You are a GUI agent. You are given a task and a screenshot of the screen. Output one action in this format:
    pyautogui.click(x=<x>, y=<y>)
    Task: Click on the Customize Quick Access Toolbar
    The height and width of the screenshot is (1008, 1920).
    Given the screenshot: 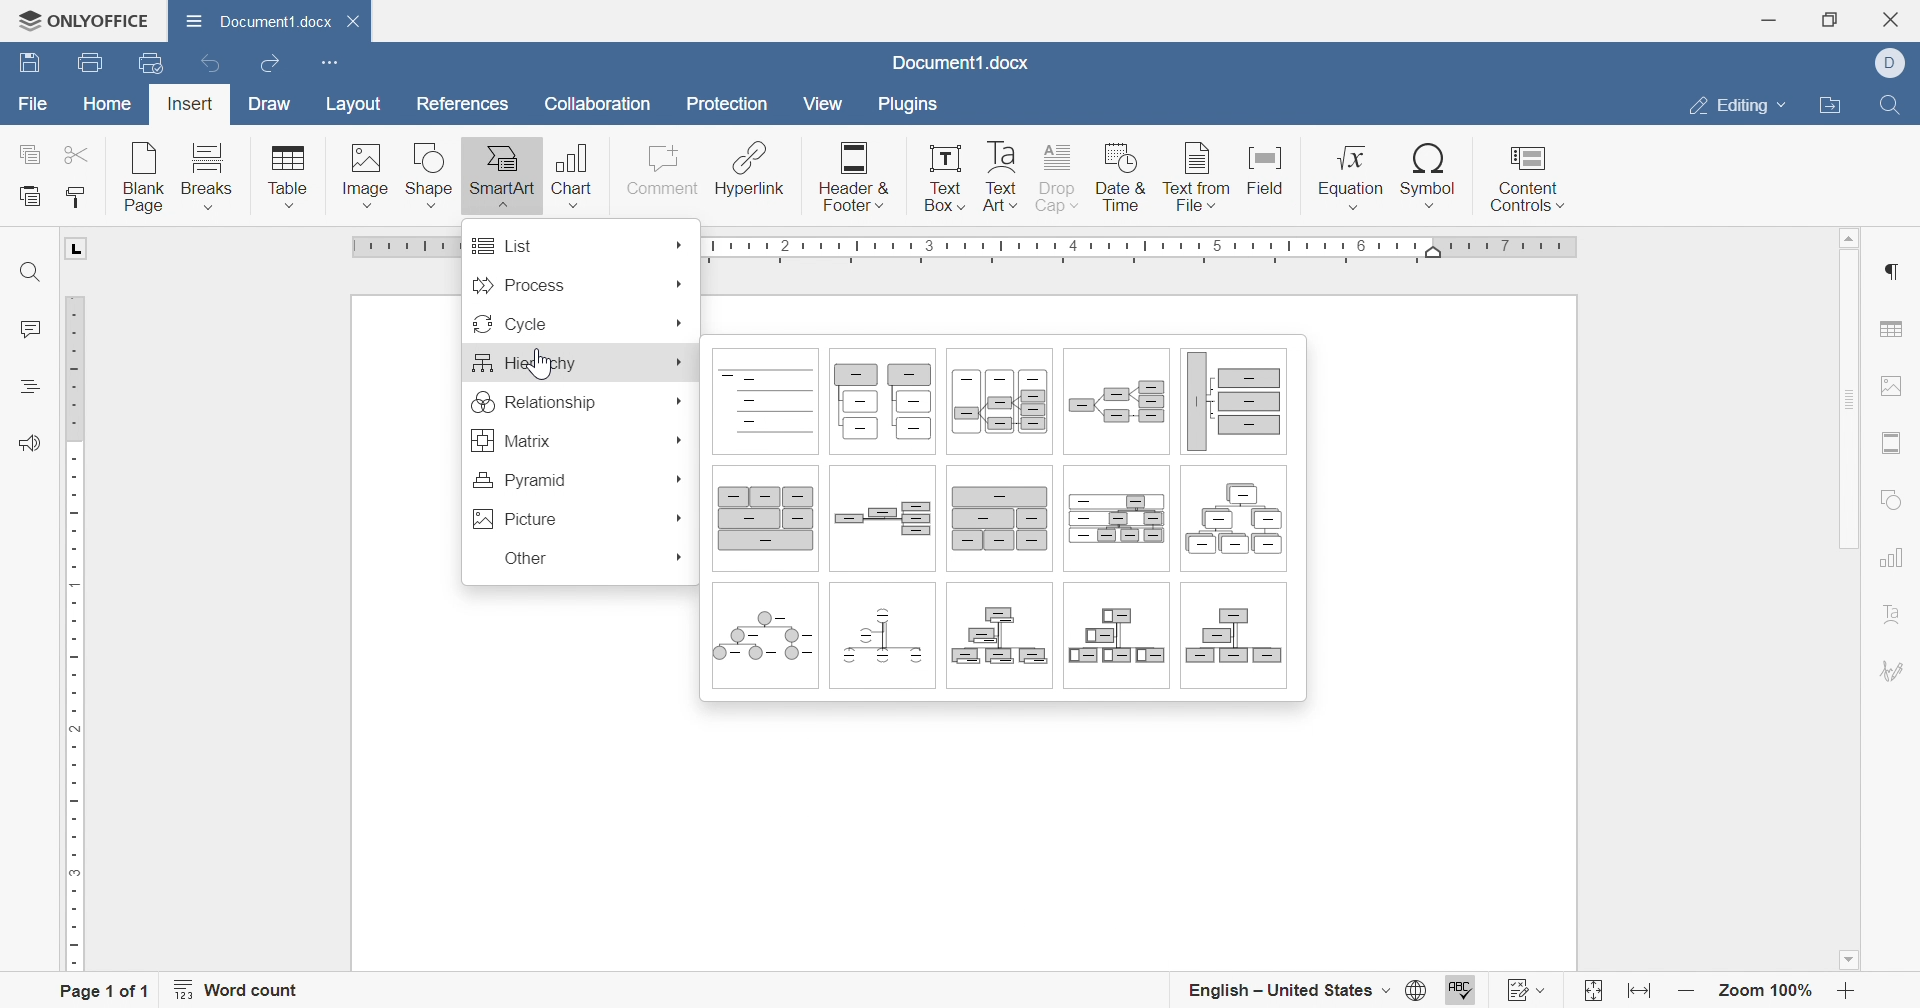 What is the action you would take?
    pyautogui.click(x=325, y=64)
    